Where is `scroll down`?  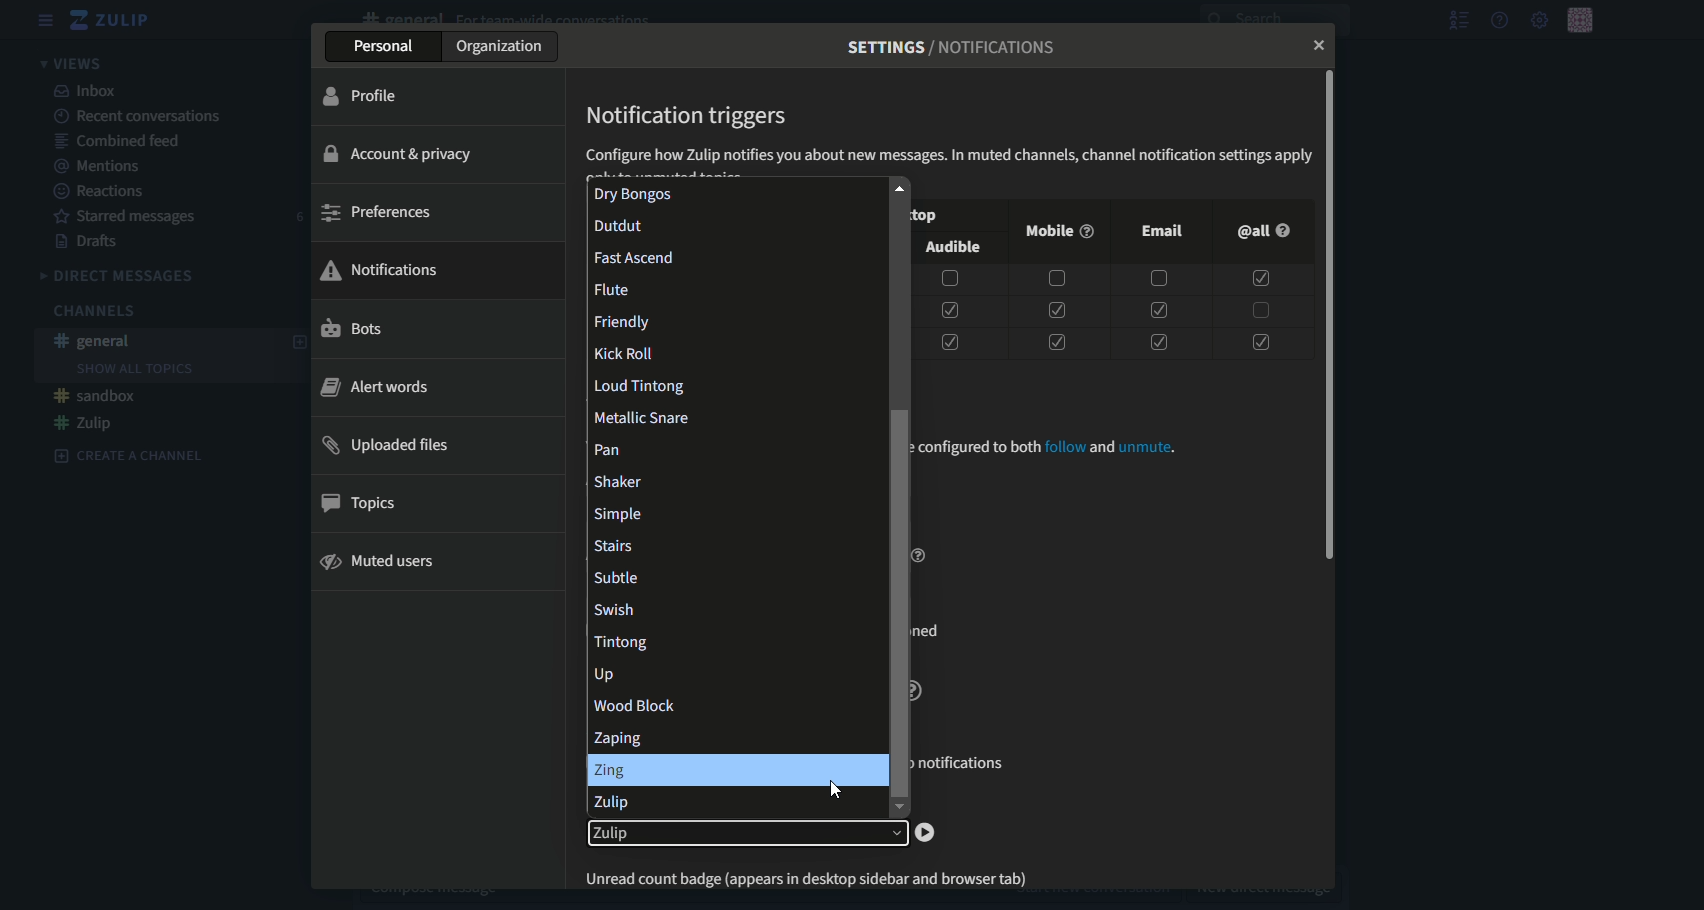
scroll down is located at coordinates (898, 809).